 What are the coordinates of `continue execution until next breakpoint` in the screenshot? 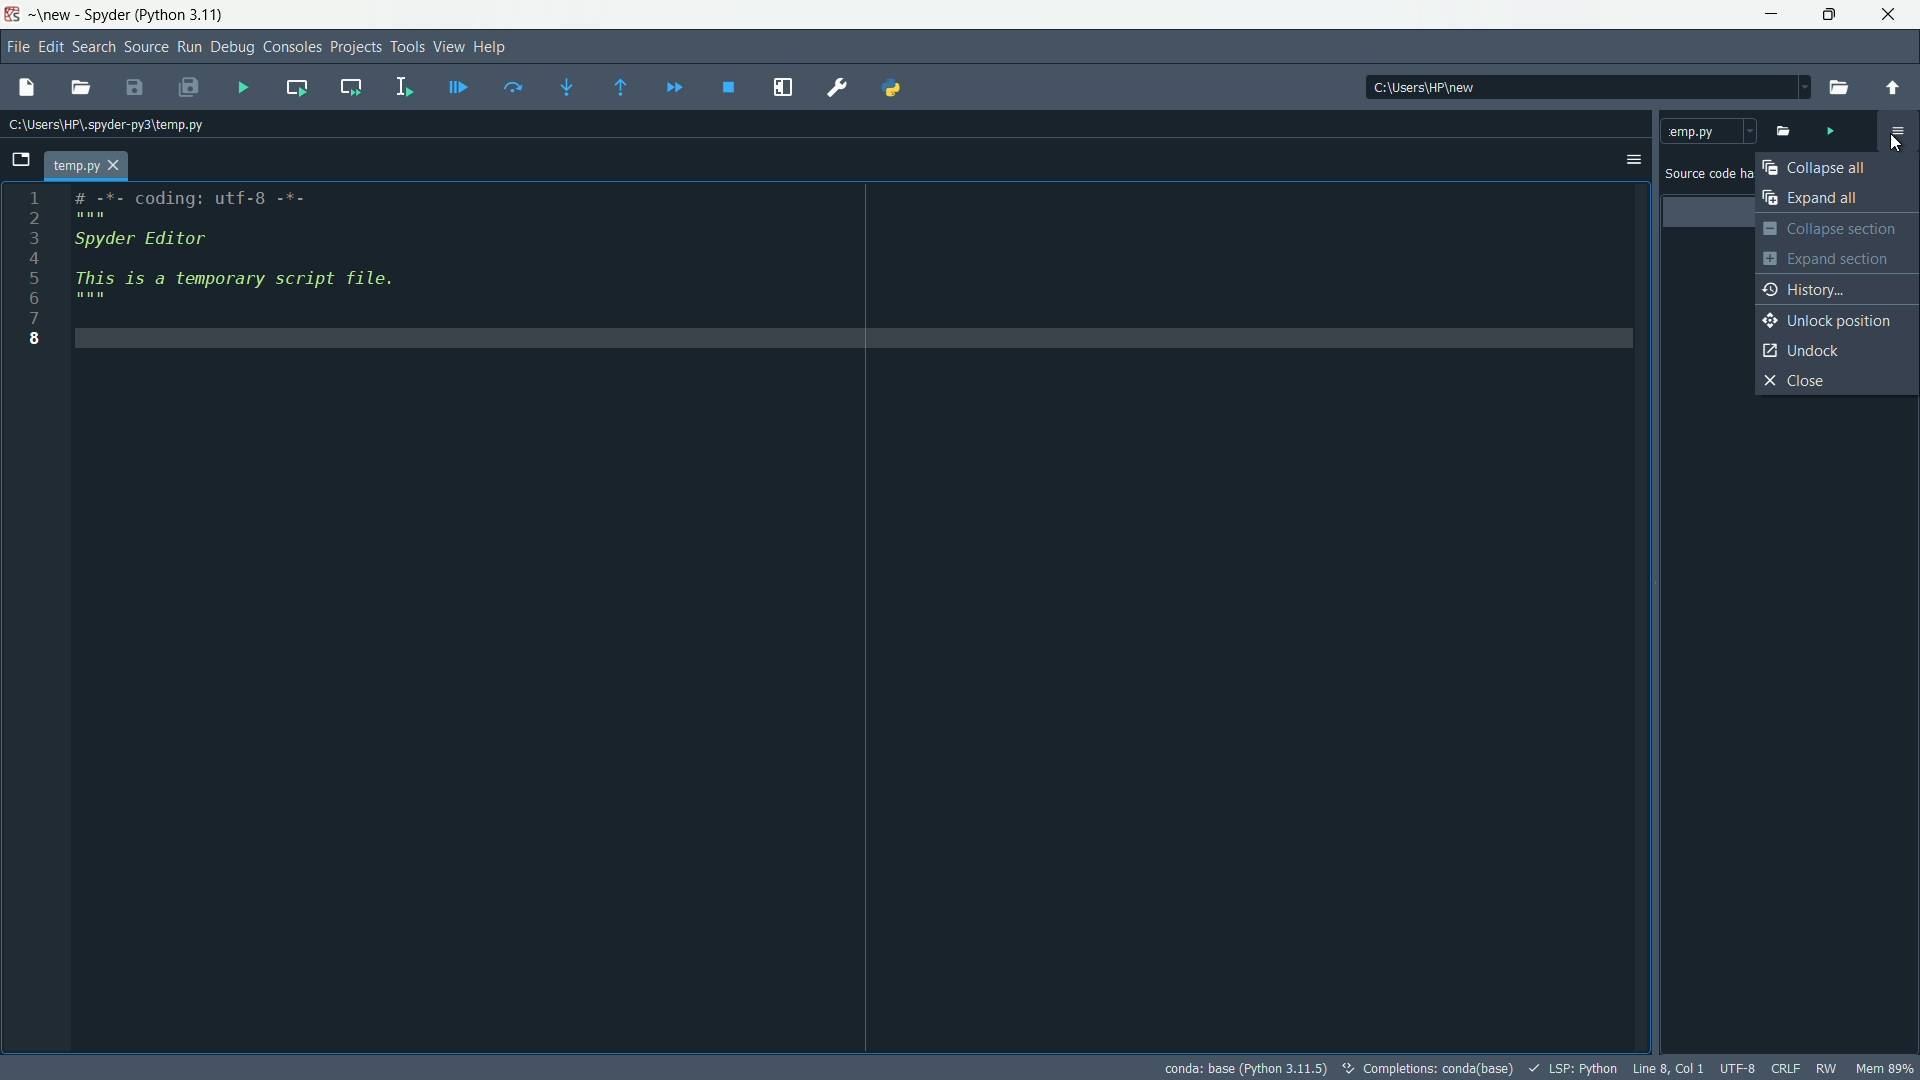 It's located at (675, 86).